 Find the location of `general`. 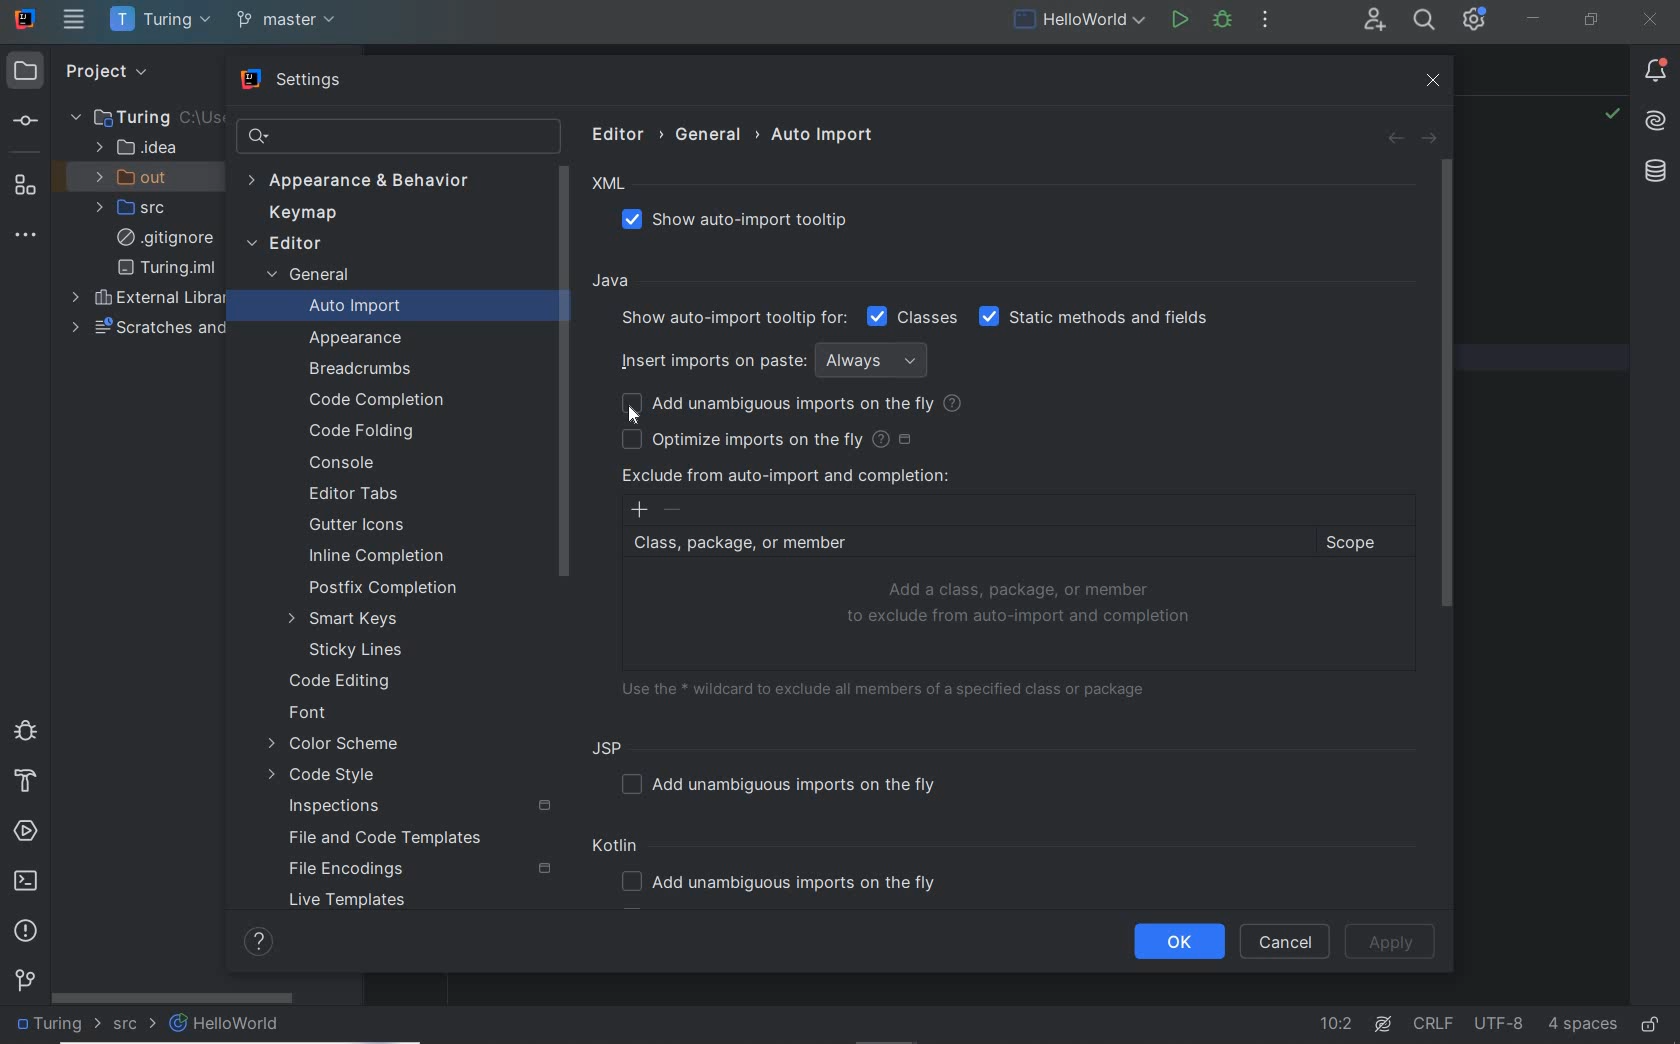

general is located at coordinates (712, 134).